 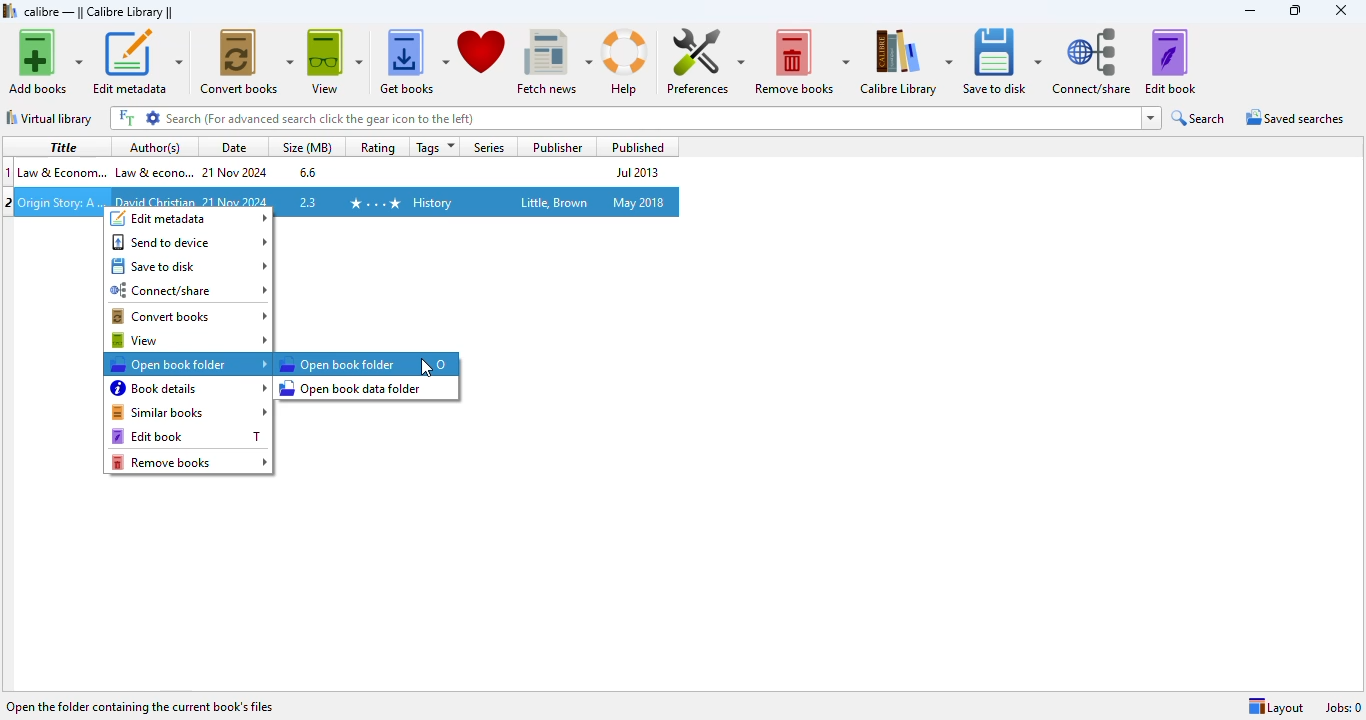 What do you see at coordinates (432, 147) in the screenshot?
I see `tags` at bounding box center [432, 147].